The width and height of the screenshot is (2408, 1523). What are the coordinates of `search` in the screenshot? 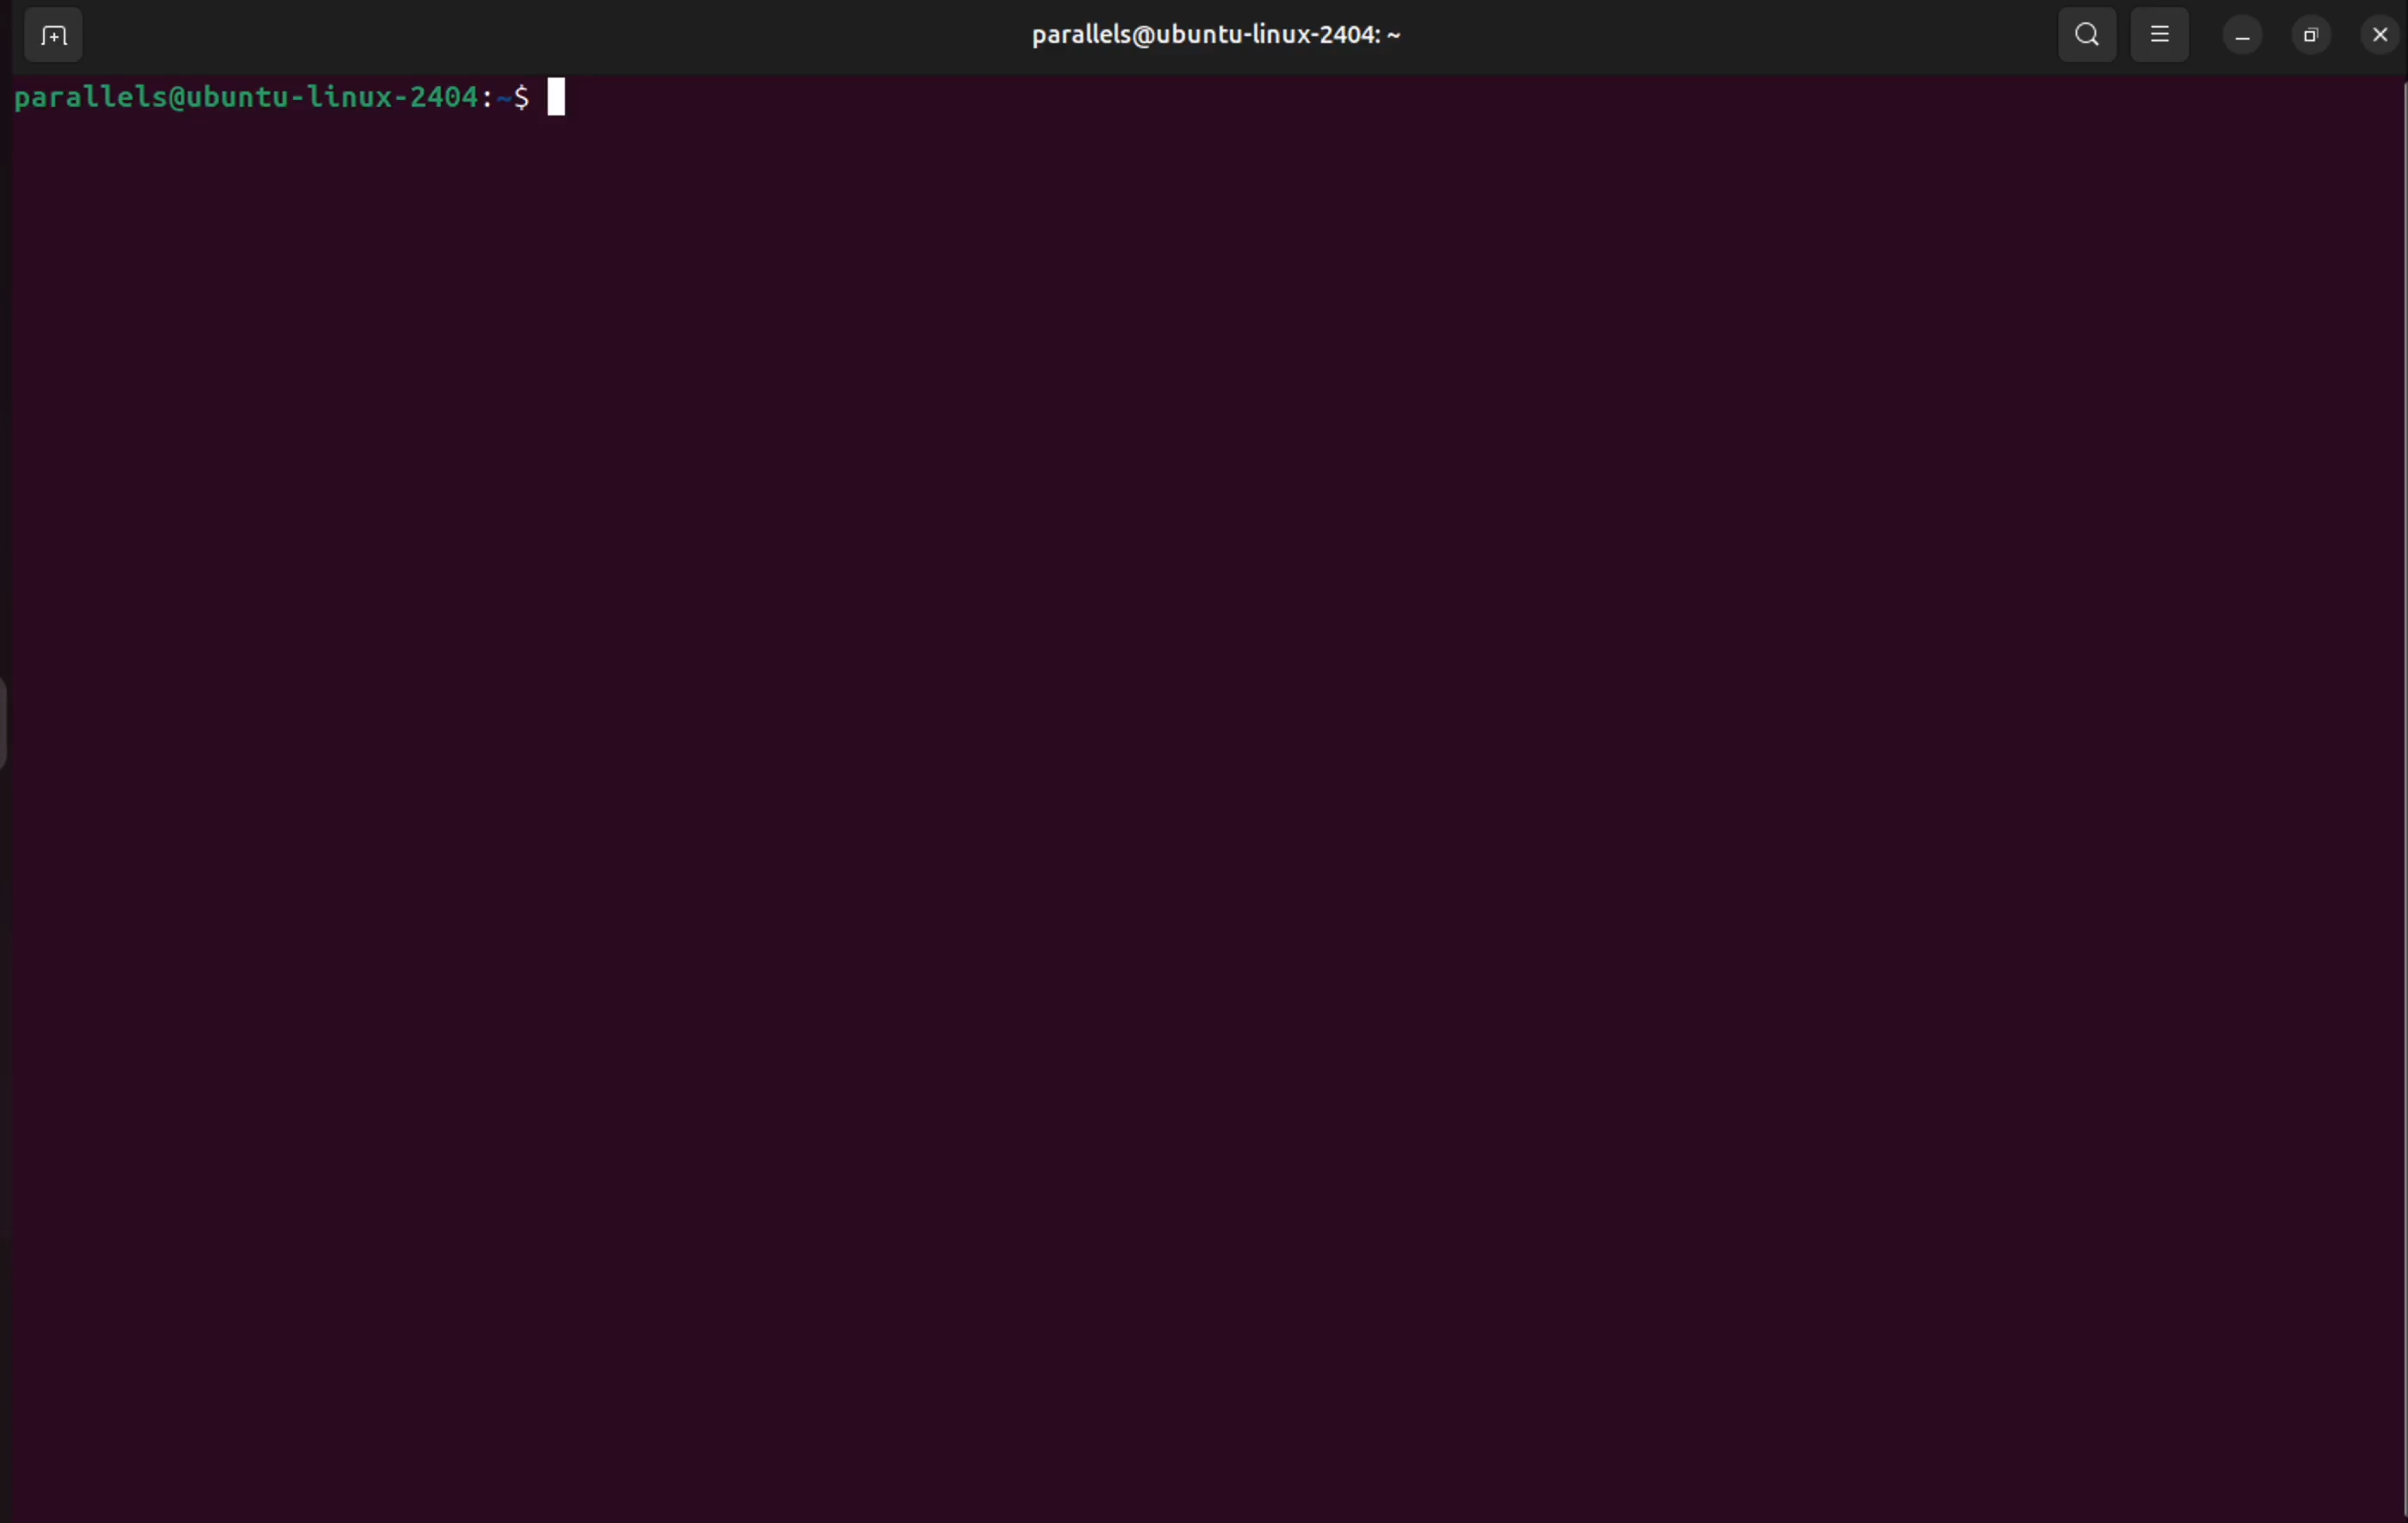 It's located at (2088, 35).